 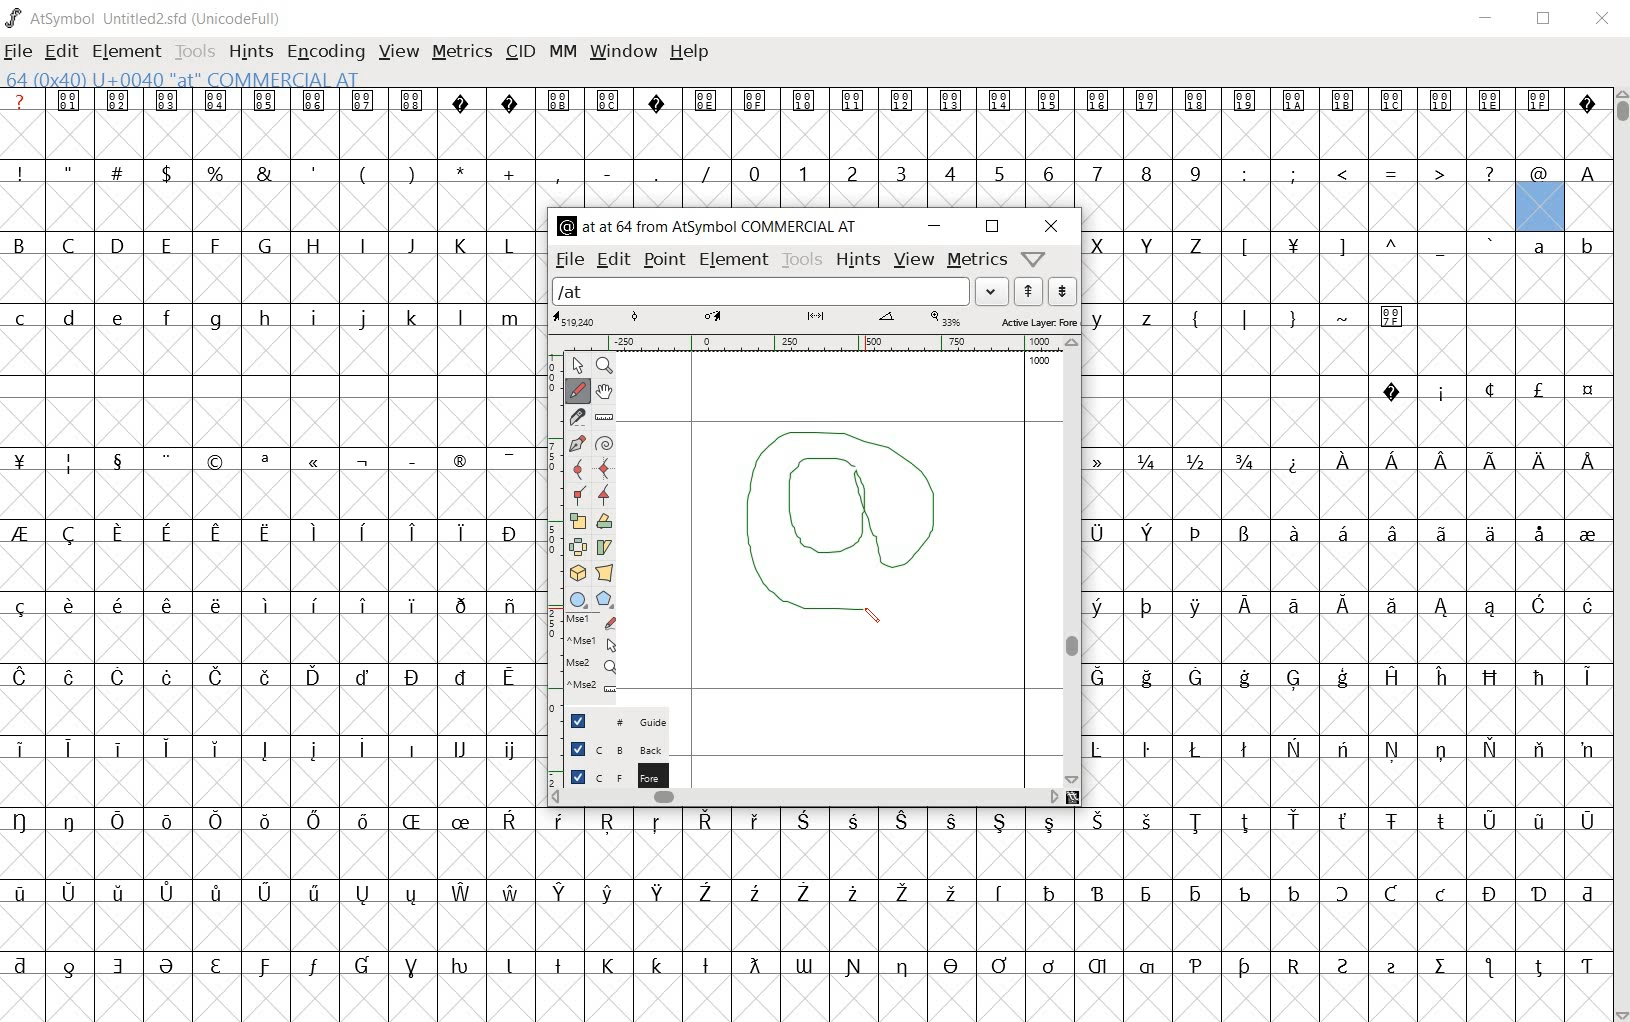 What do you see at coordinates (635, 722) in the screenshot?
I see `guide` at bounding box center [635, 722].